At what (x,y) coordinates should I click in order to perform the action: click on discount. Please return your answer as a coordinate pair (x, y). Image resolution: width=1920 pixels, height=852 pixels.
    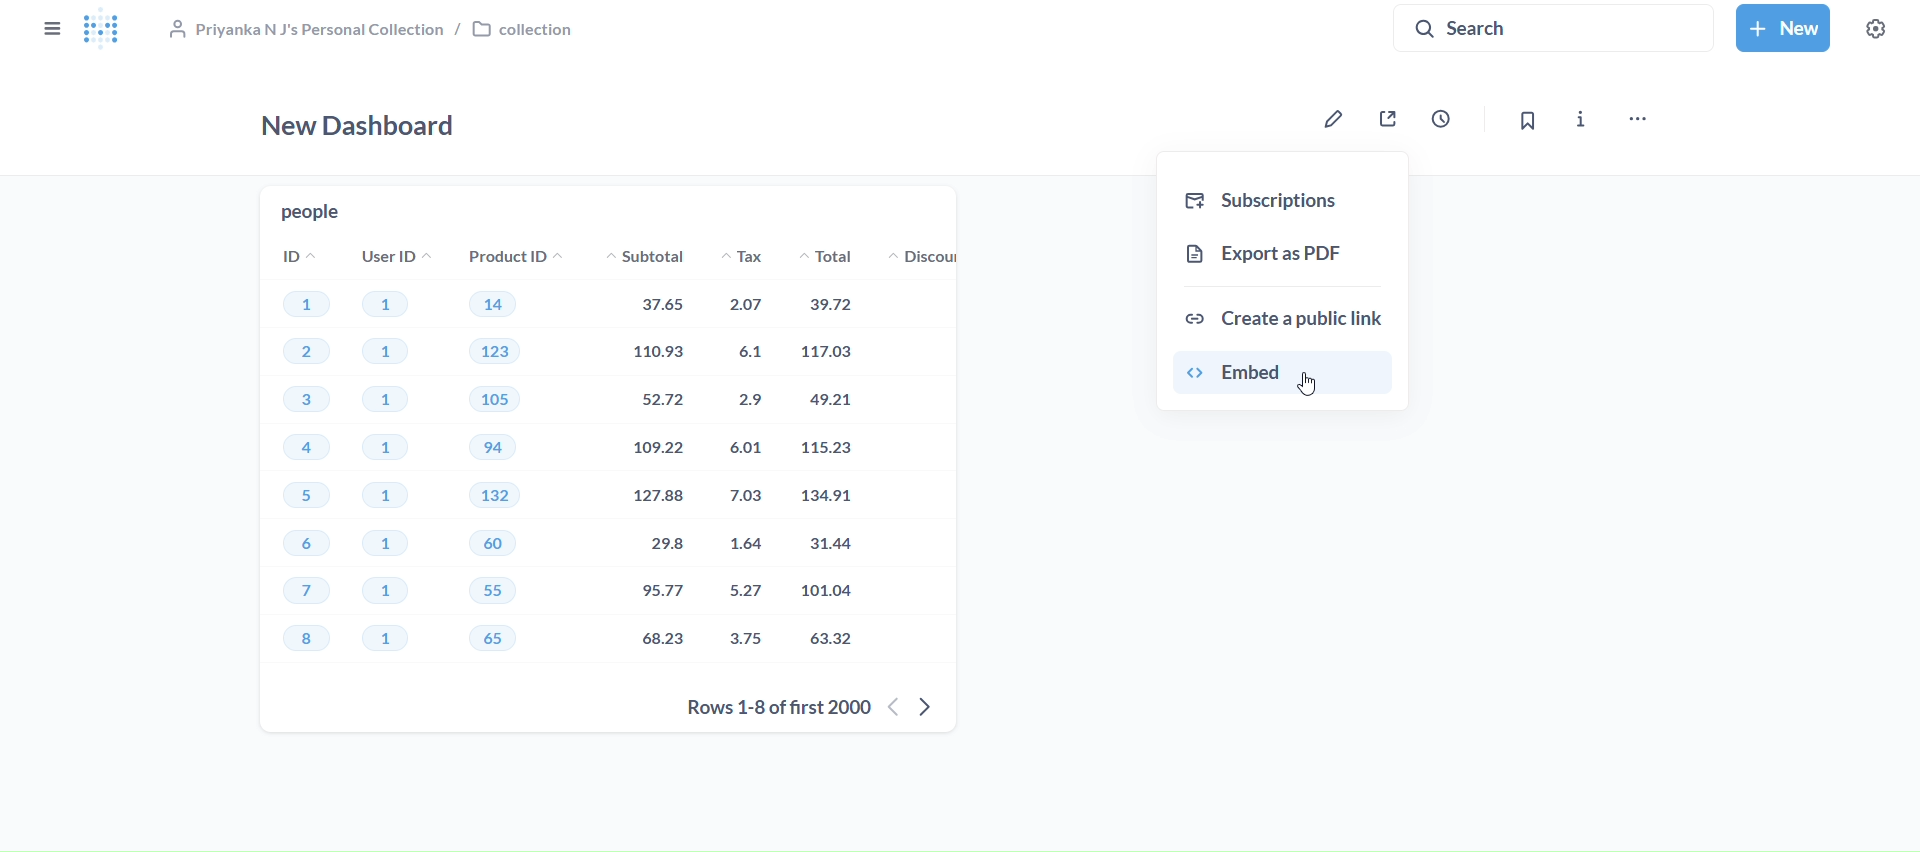
    Looking at the image, I should click on (925, 257).